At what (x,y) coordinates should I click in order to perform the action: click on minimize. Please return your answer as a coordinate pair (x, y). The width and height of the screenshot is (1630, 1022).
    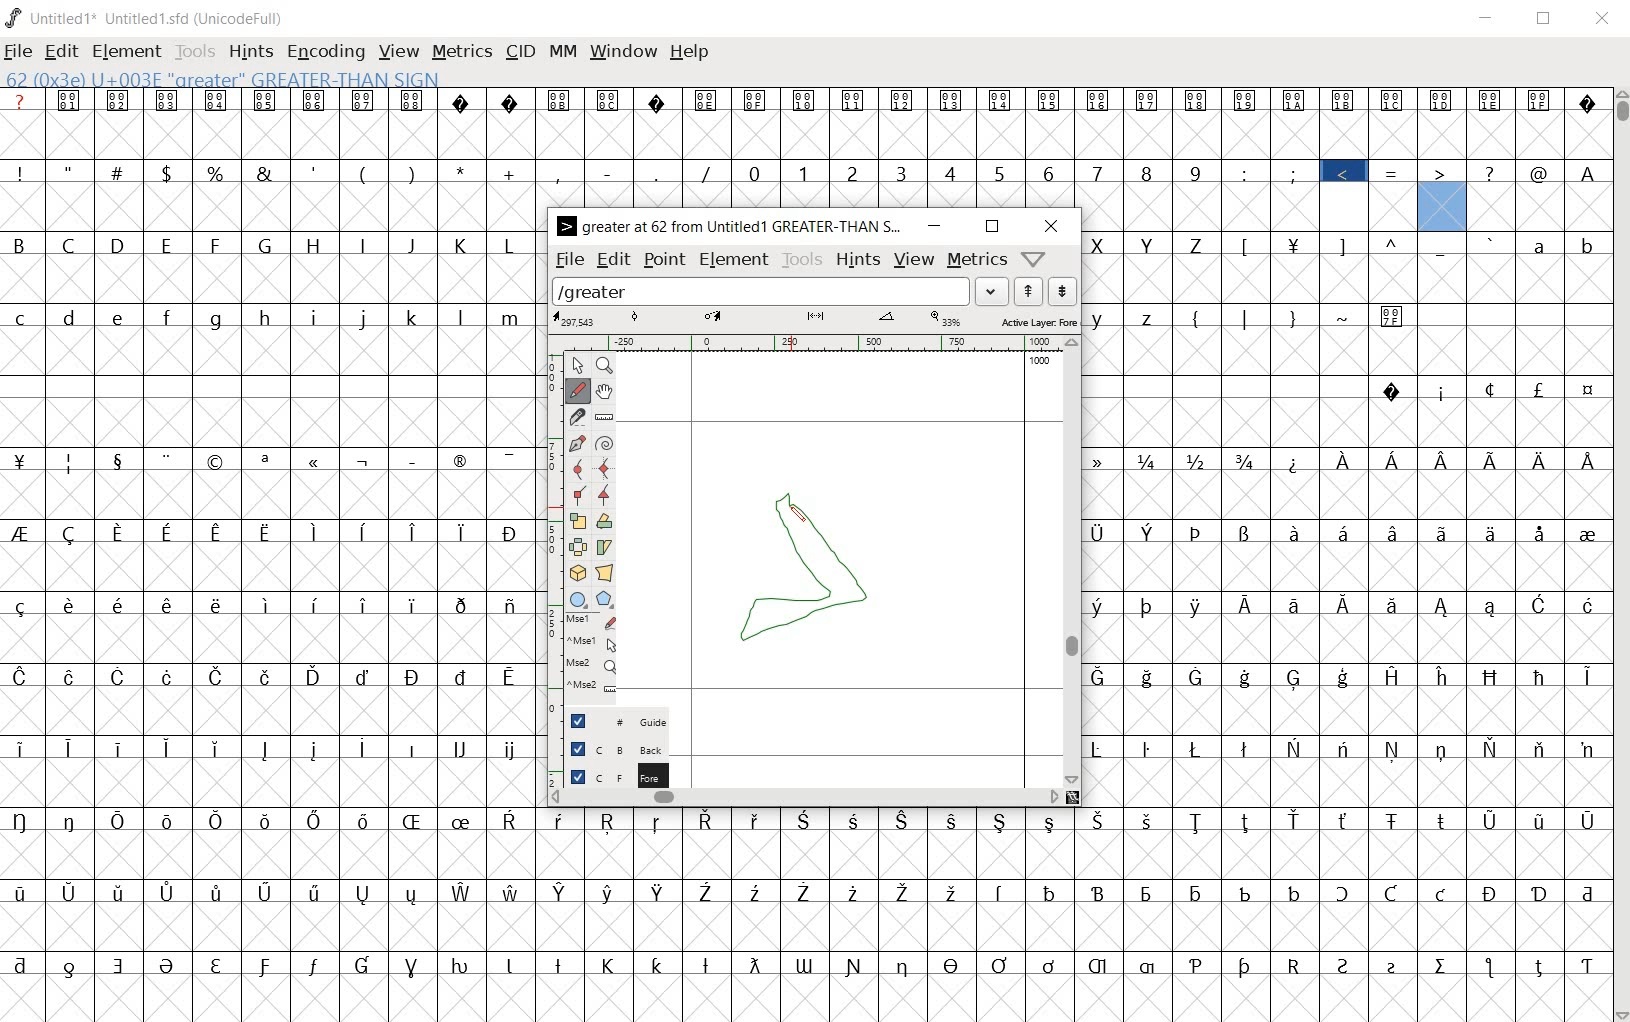
    Looking at the image, I should click on (932, 226).